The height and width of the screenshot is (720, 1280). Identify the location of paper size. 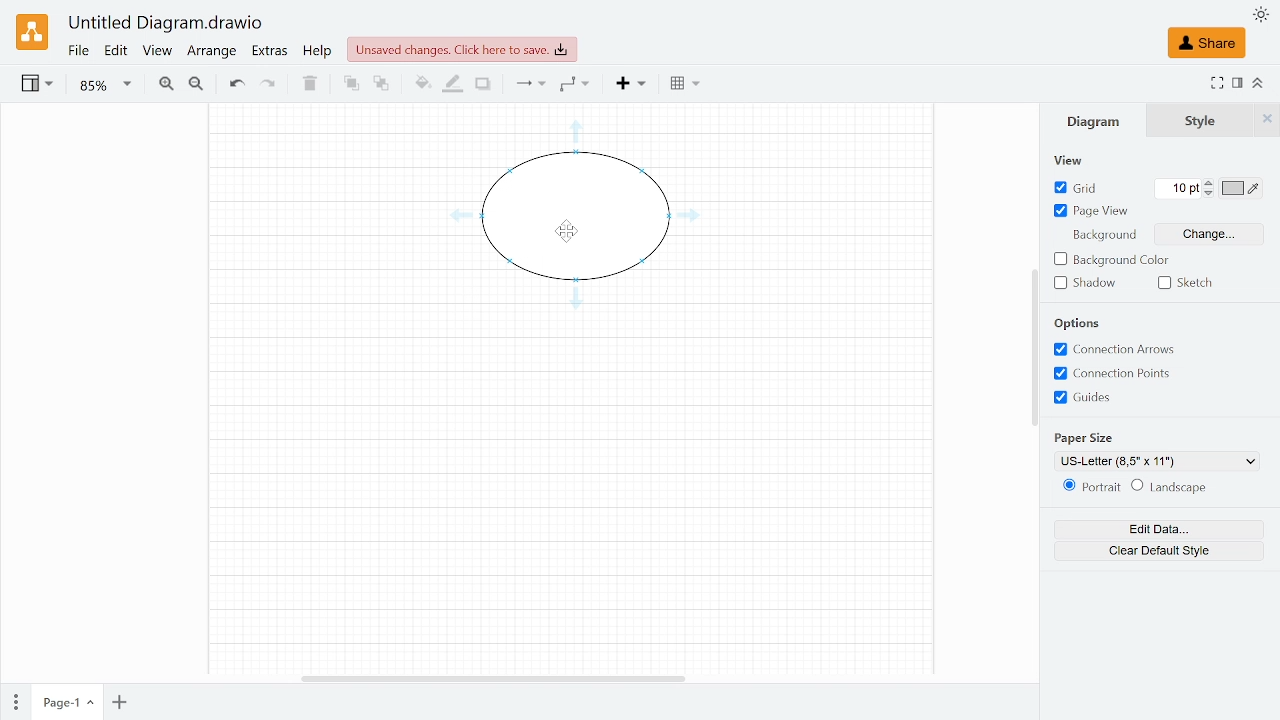
(1089, 438).